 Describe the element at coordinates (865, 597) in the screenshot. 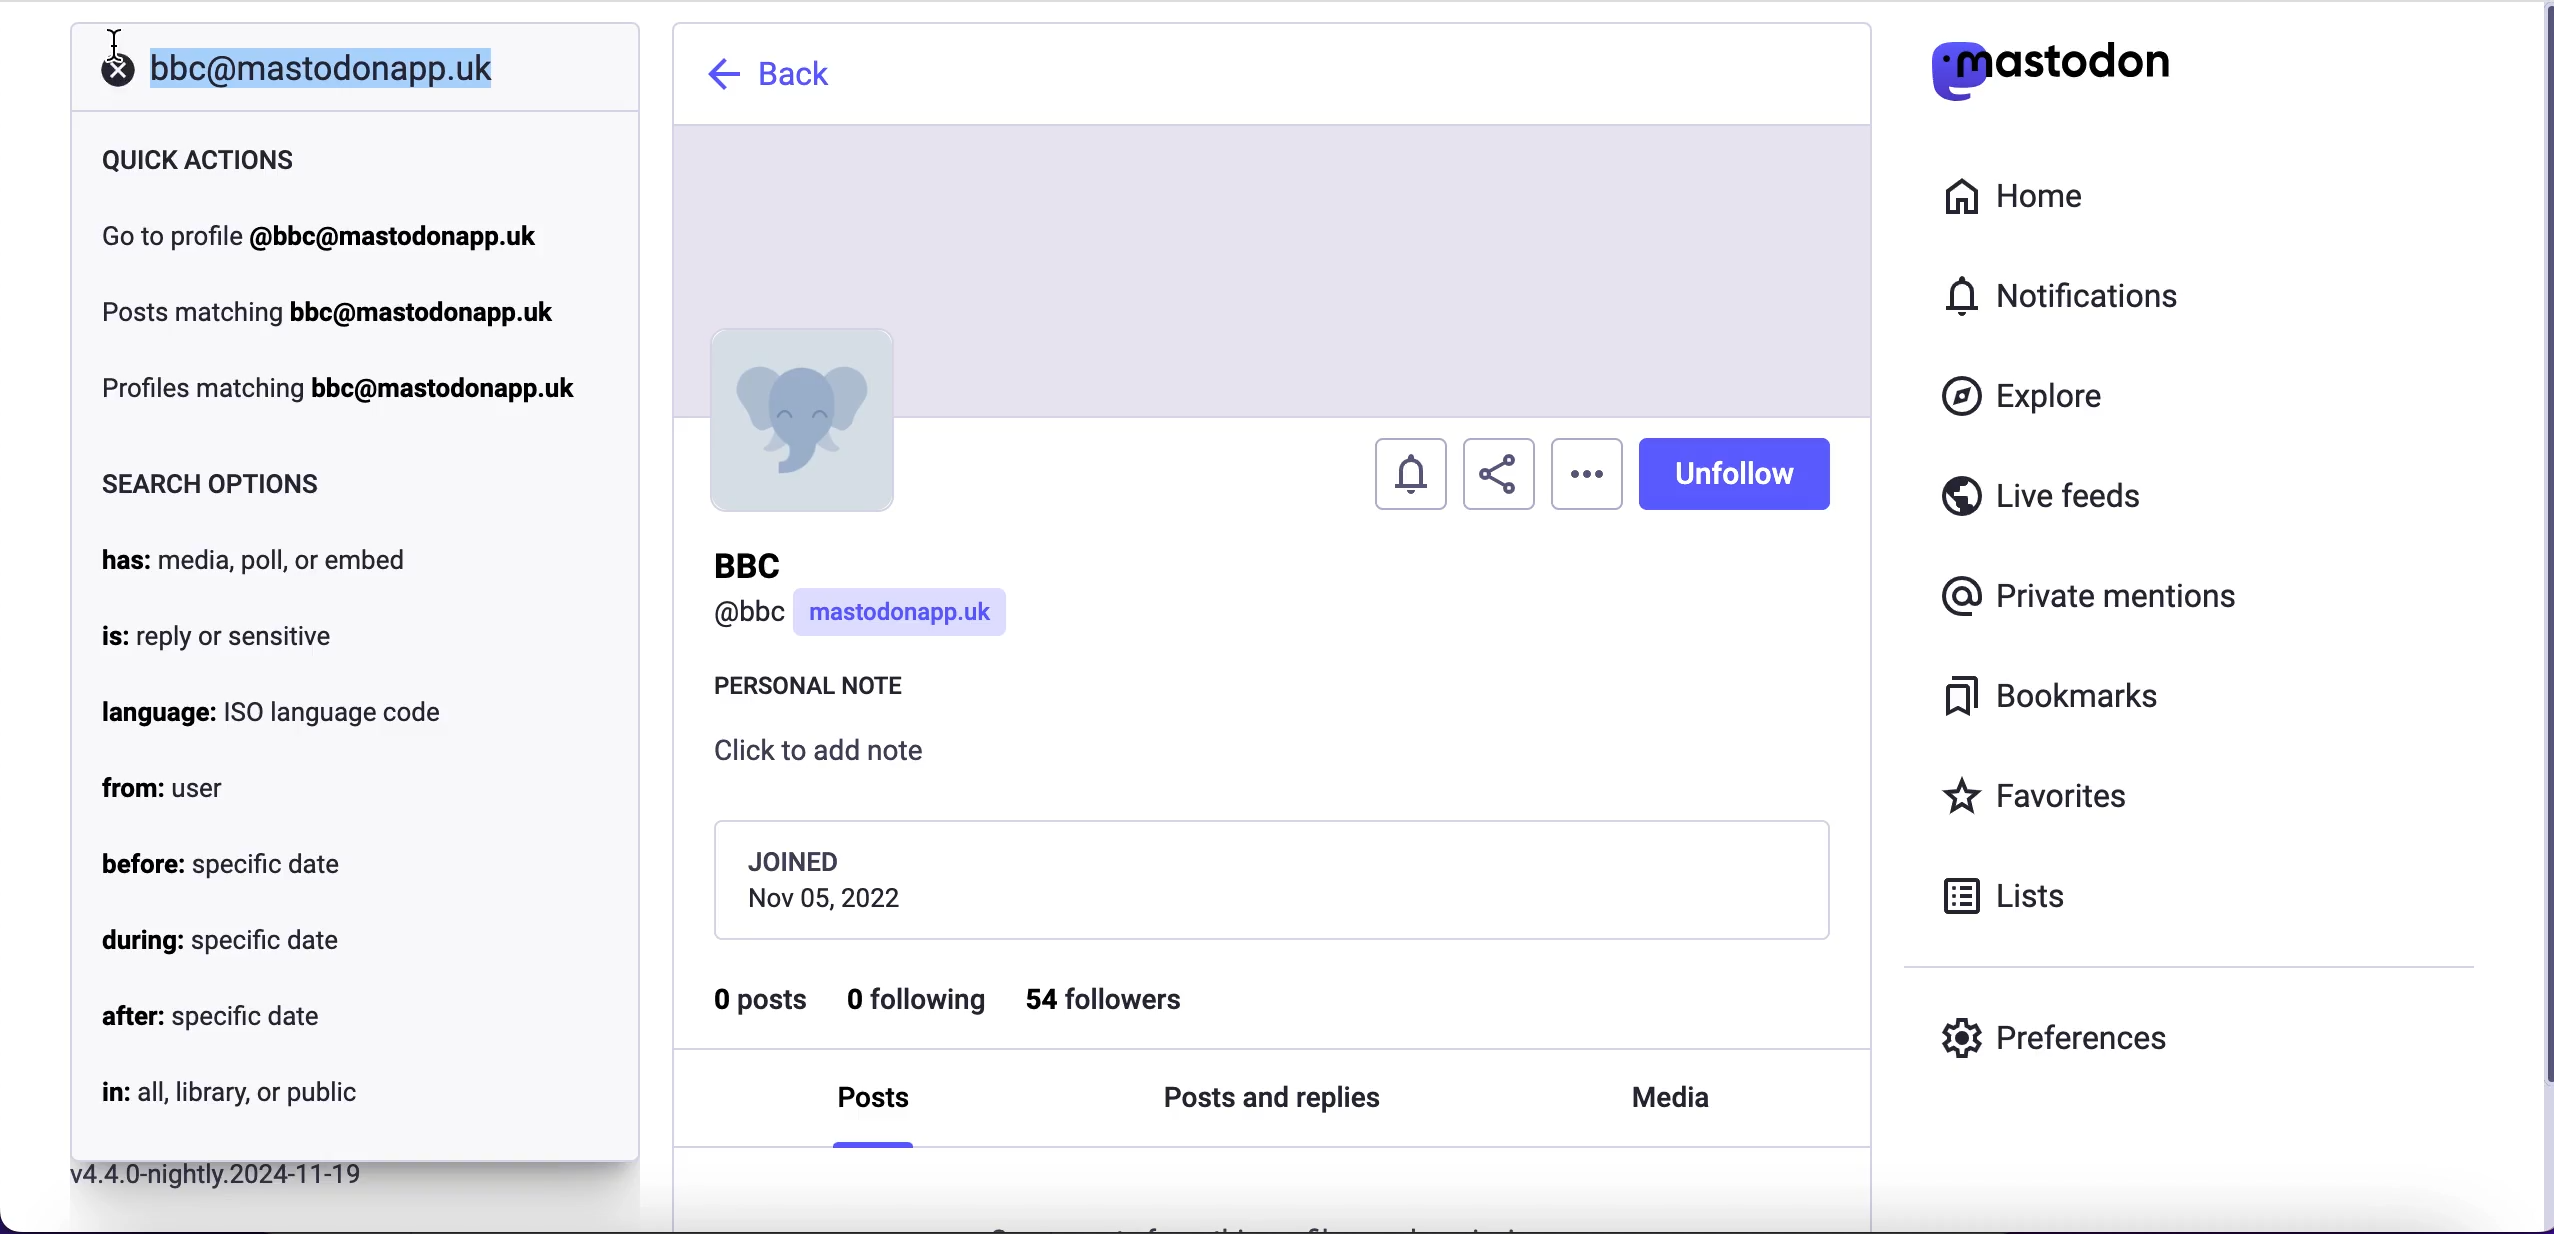

I see `user name` at that location.